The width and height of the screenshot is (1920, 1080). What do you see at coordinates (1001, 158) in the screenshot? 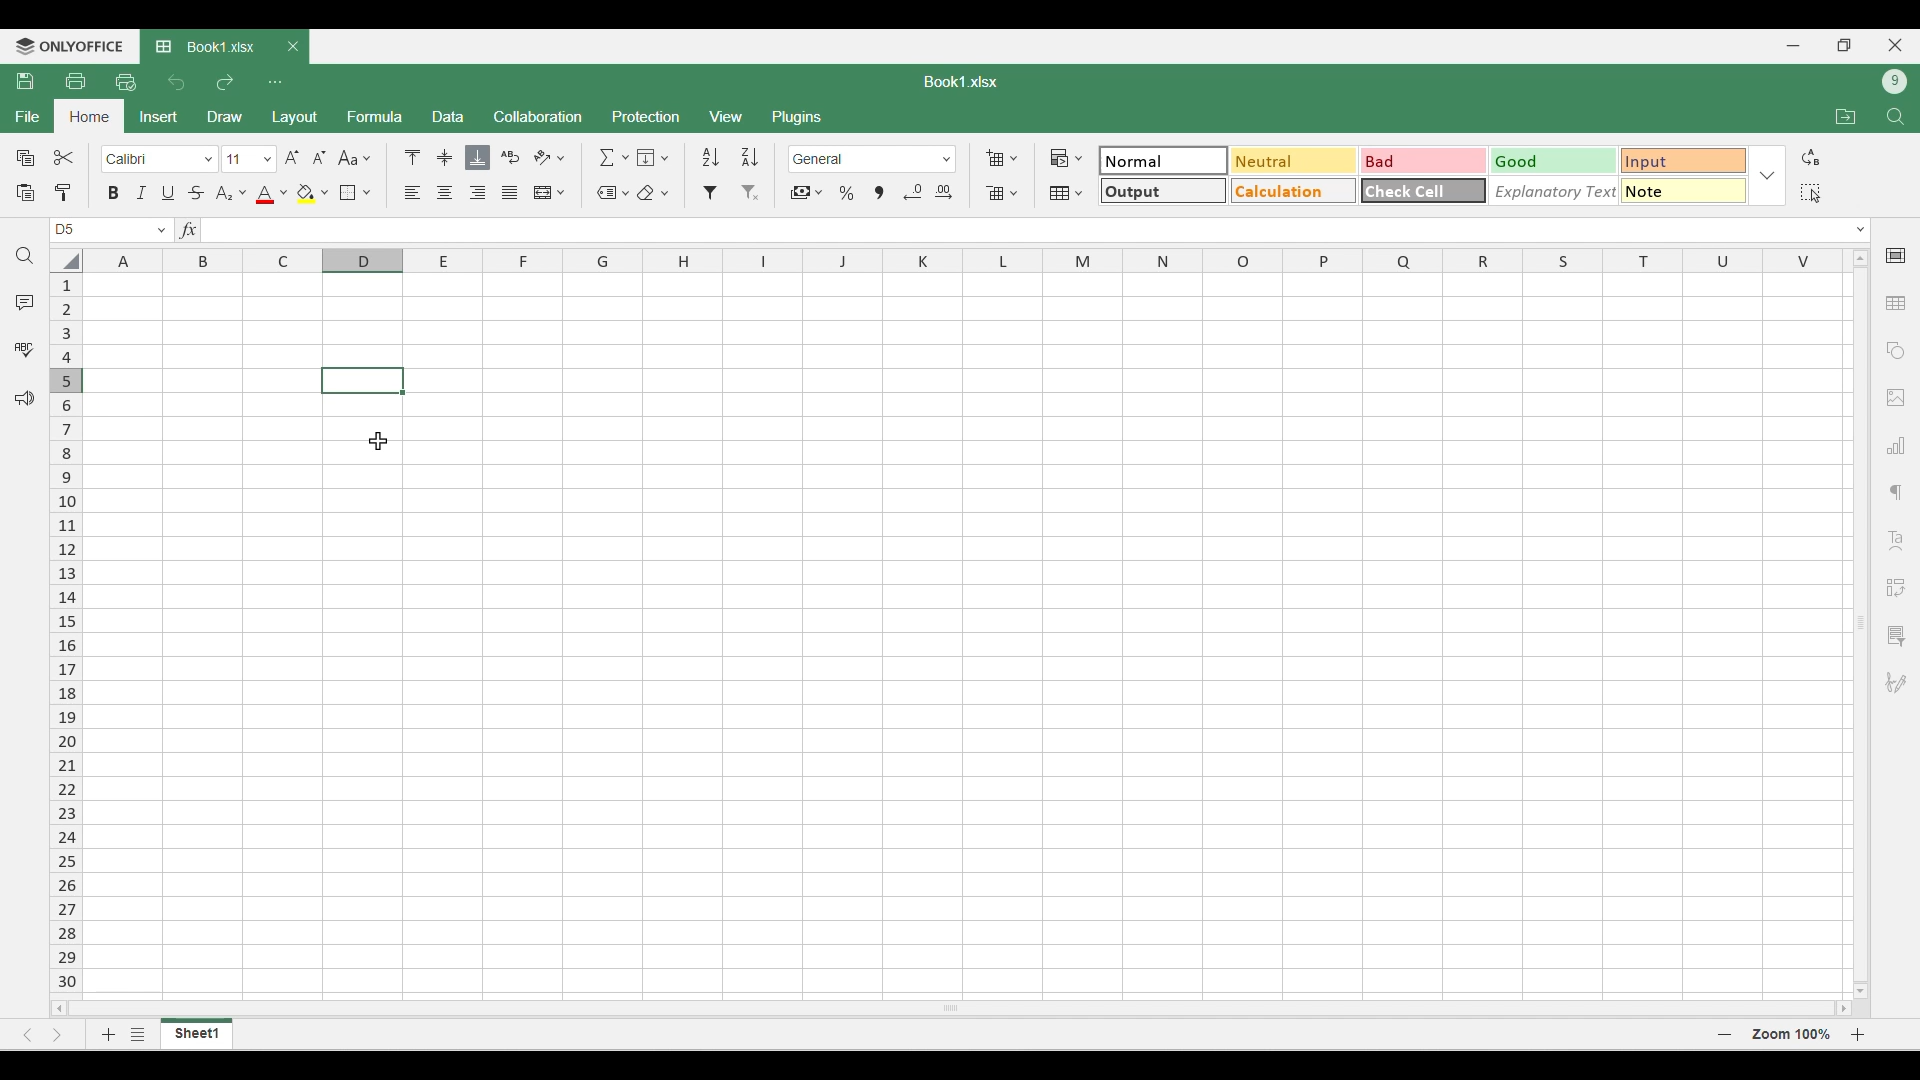
I see `Insert cell options` at bounding box center [1001, 158].